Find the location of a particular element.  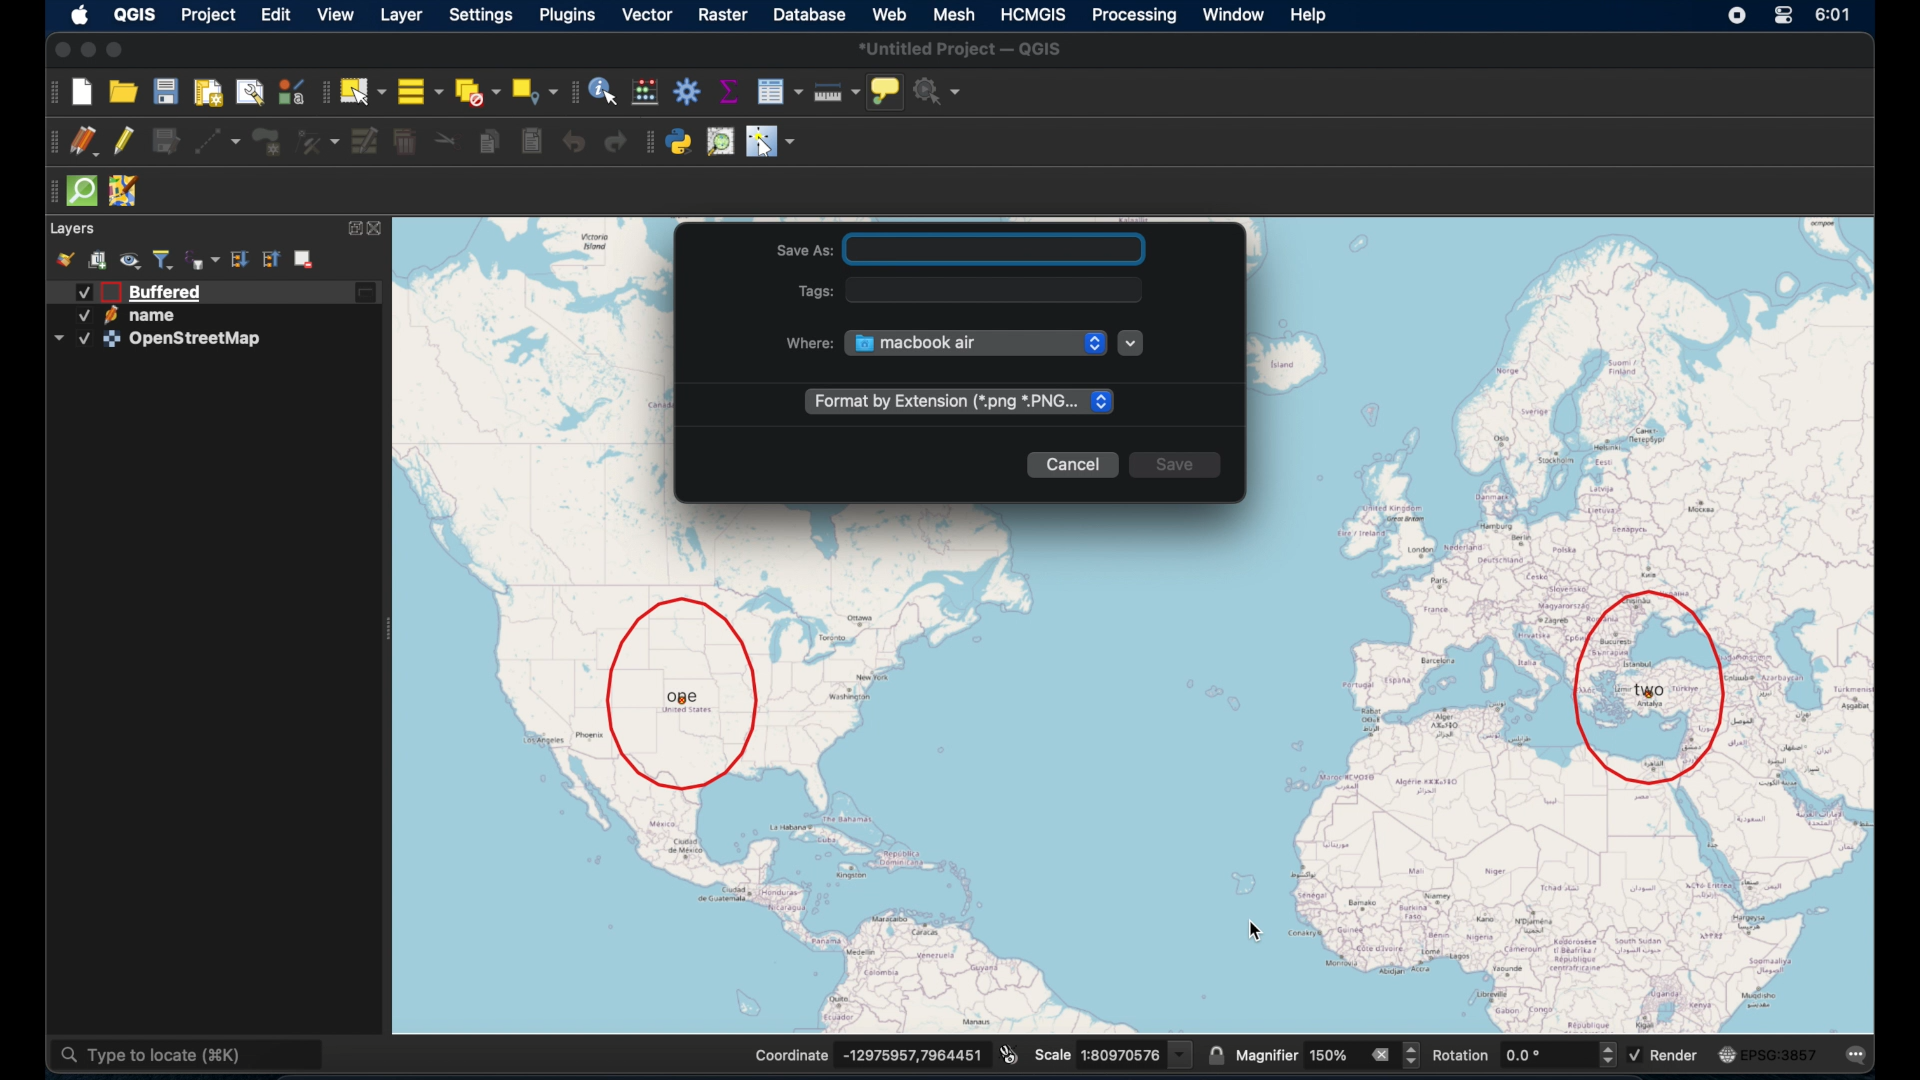

processing is located at coordinates (1137, 15).